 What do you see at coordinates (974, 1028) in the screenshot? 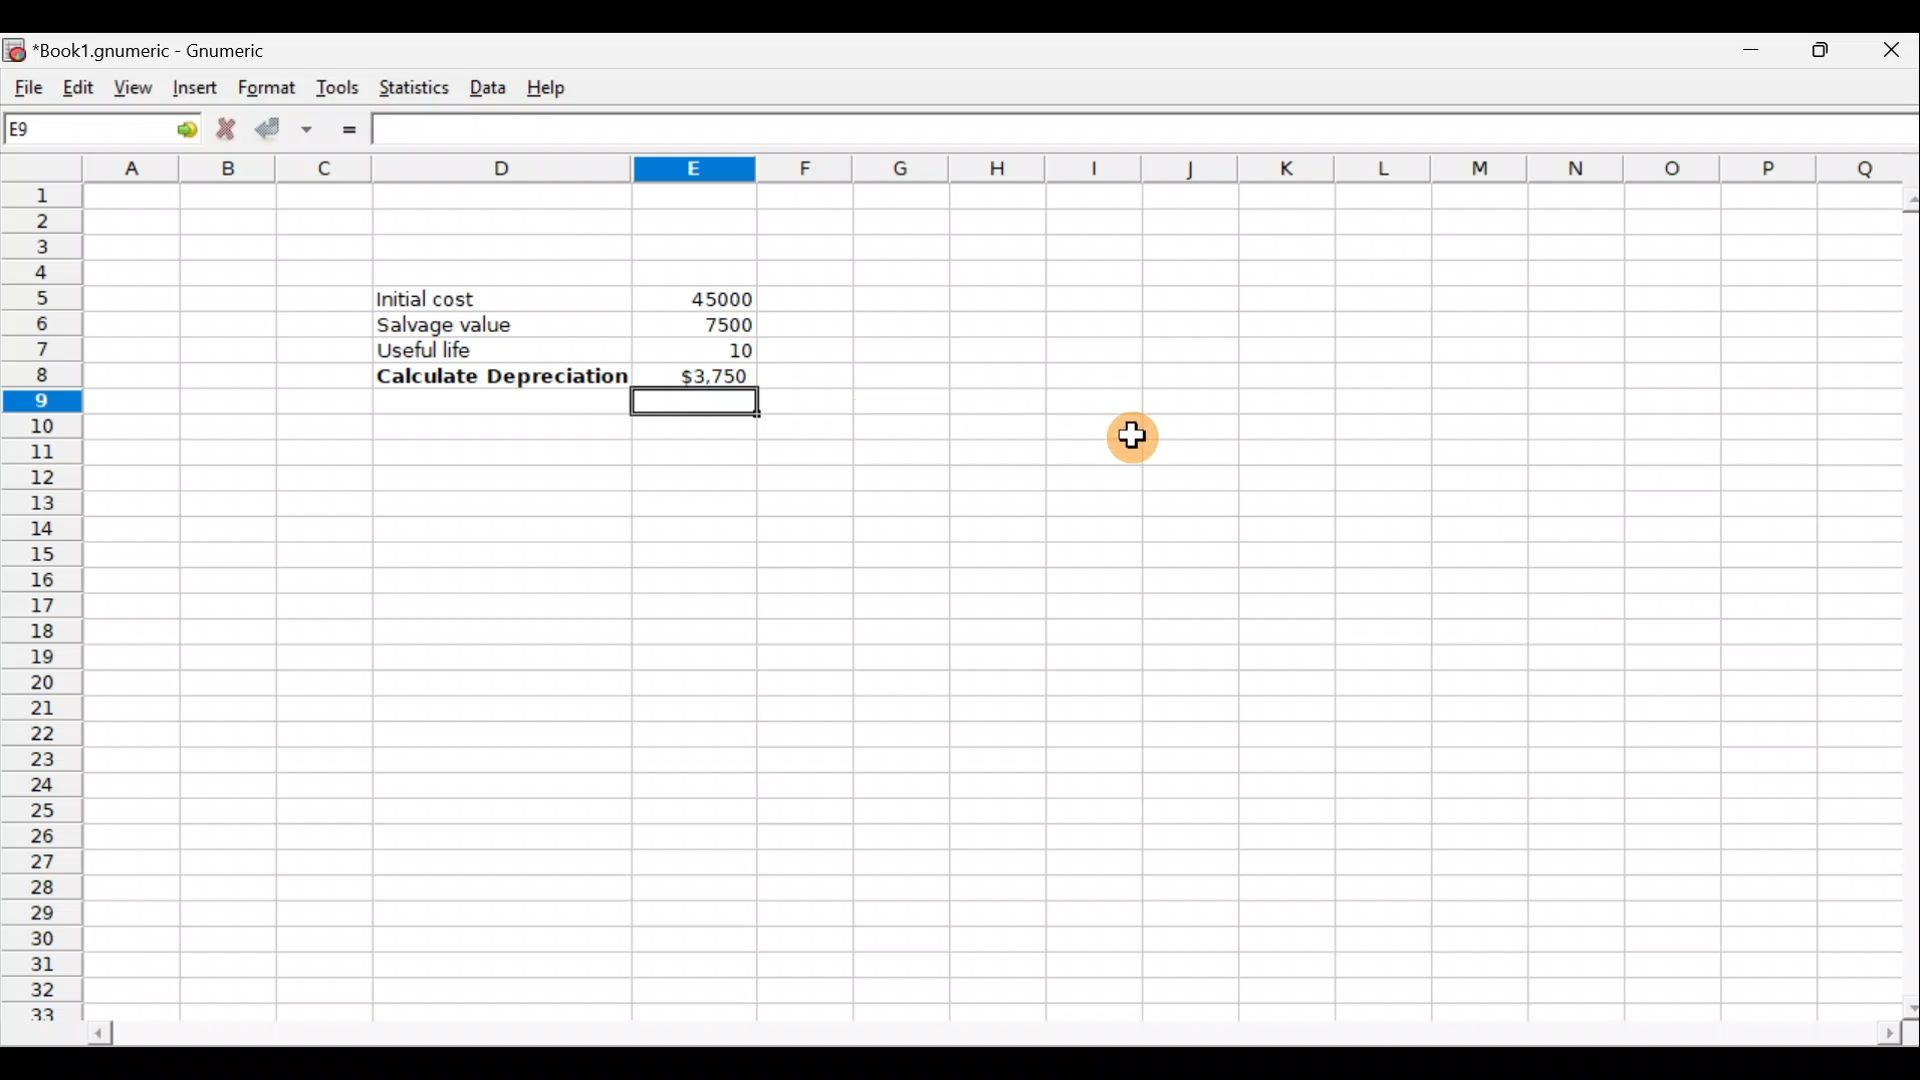
I see `Scroll bar` at bounding box center [974, 1028].